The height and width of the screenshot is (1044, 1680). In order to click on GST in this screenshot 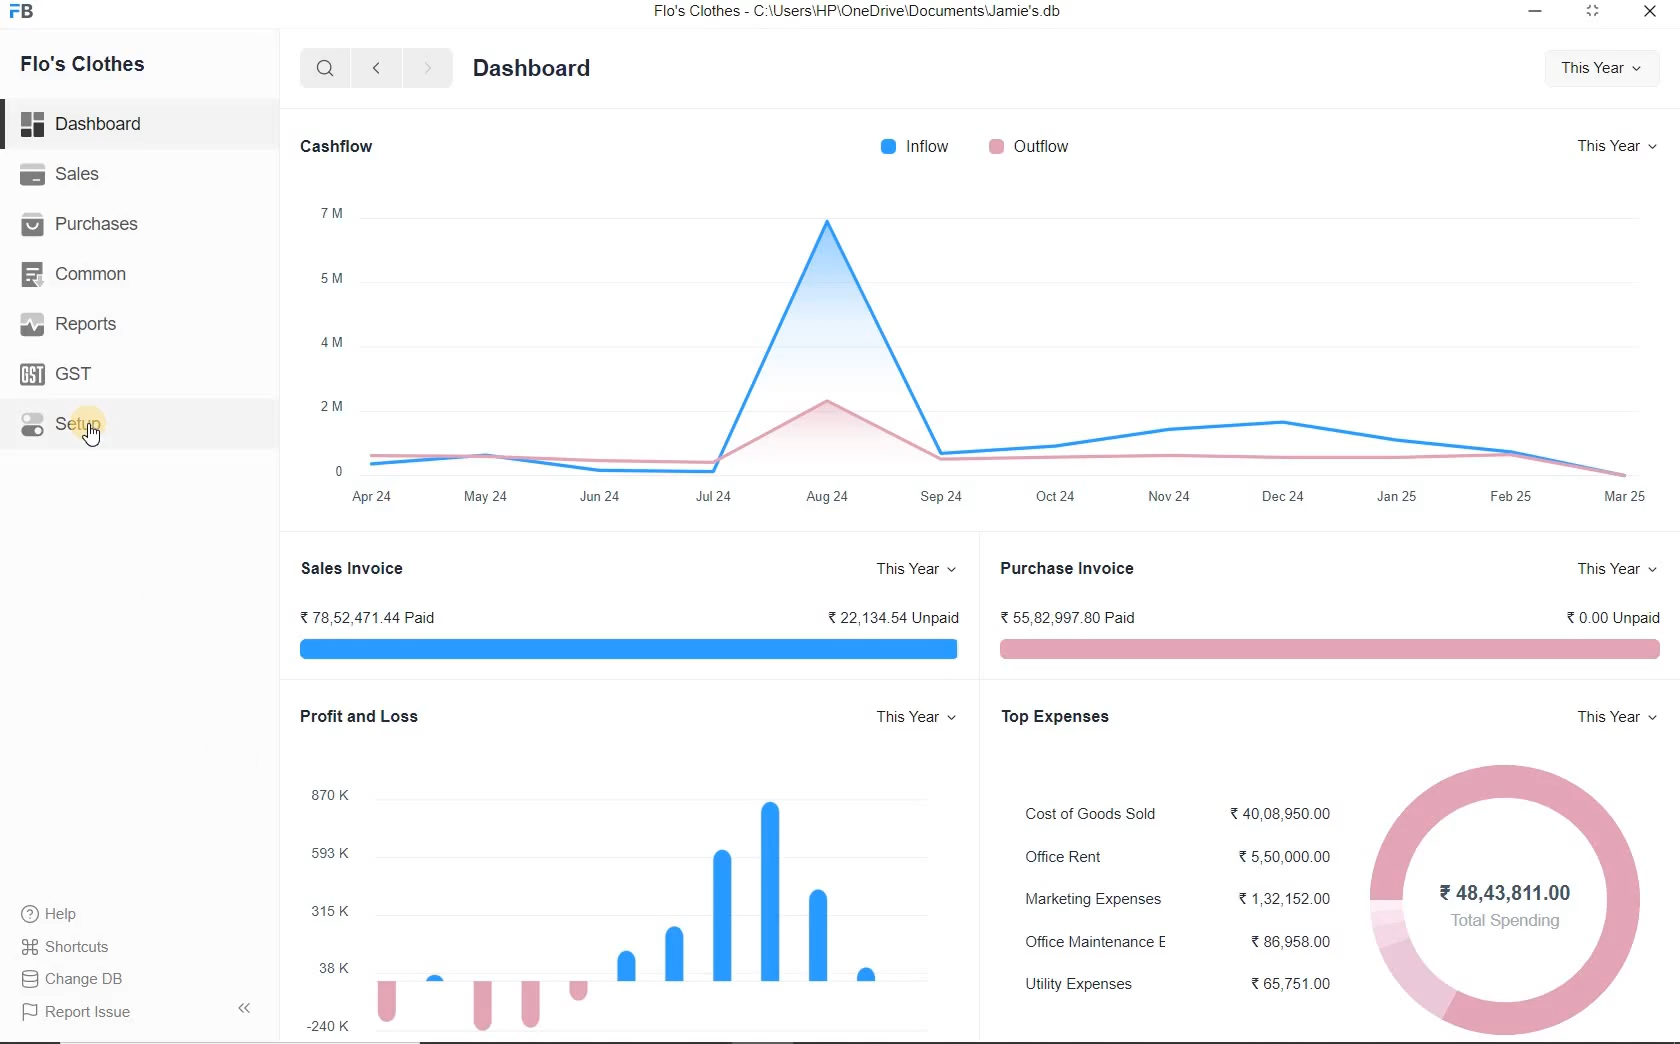, I will do `click(65, 372)`.